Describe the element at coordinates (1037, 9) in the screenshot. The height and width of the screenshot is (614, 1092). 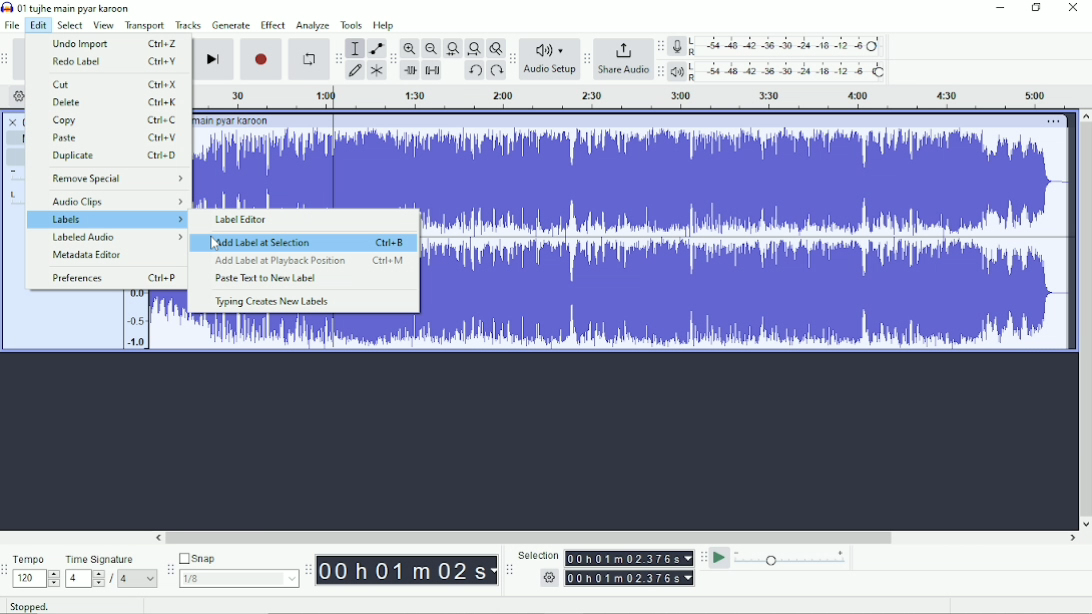
I see `Restore down` at that location.